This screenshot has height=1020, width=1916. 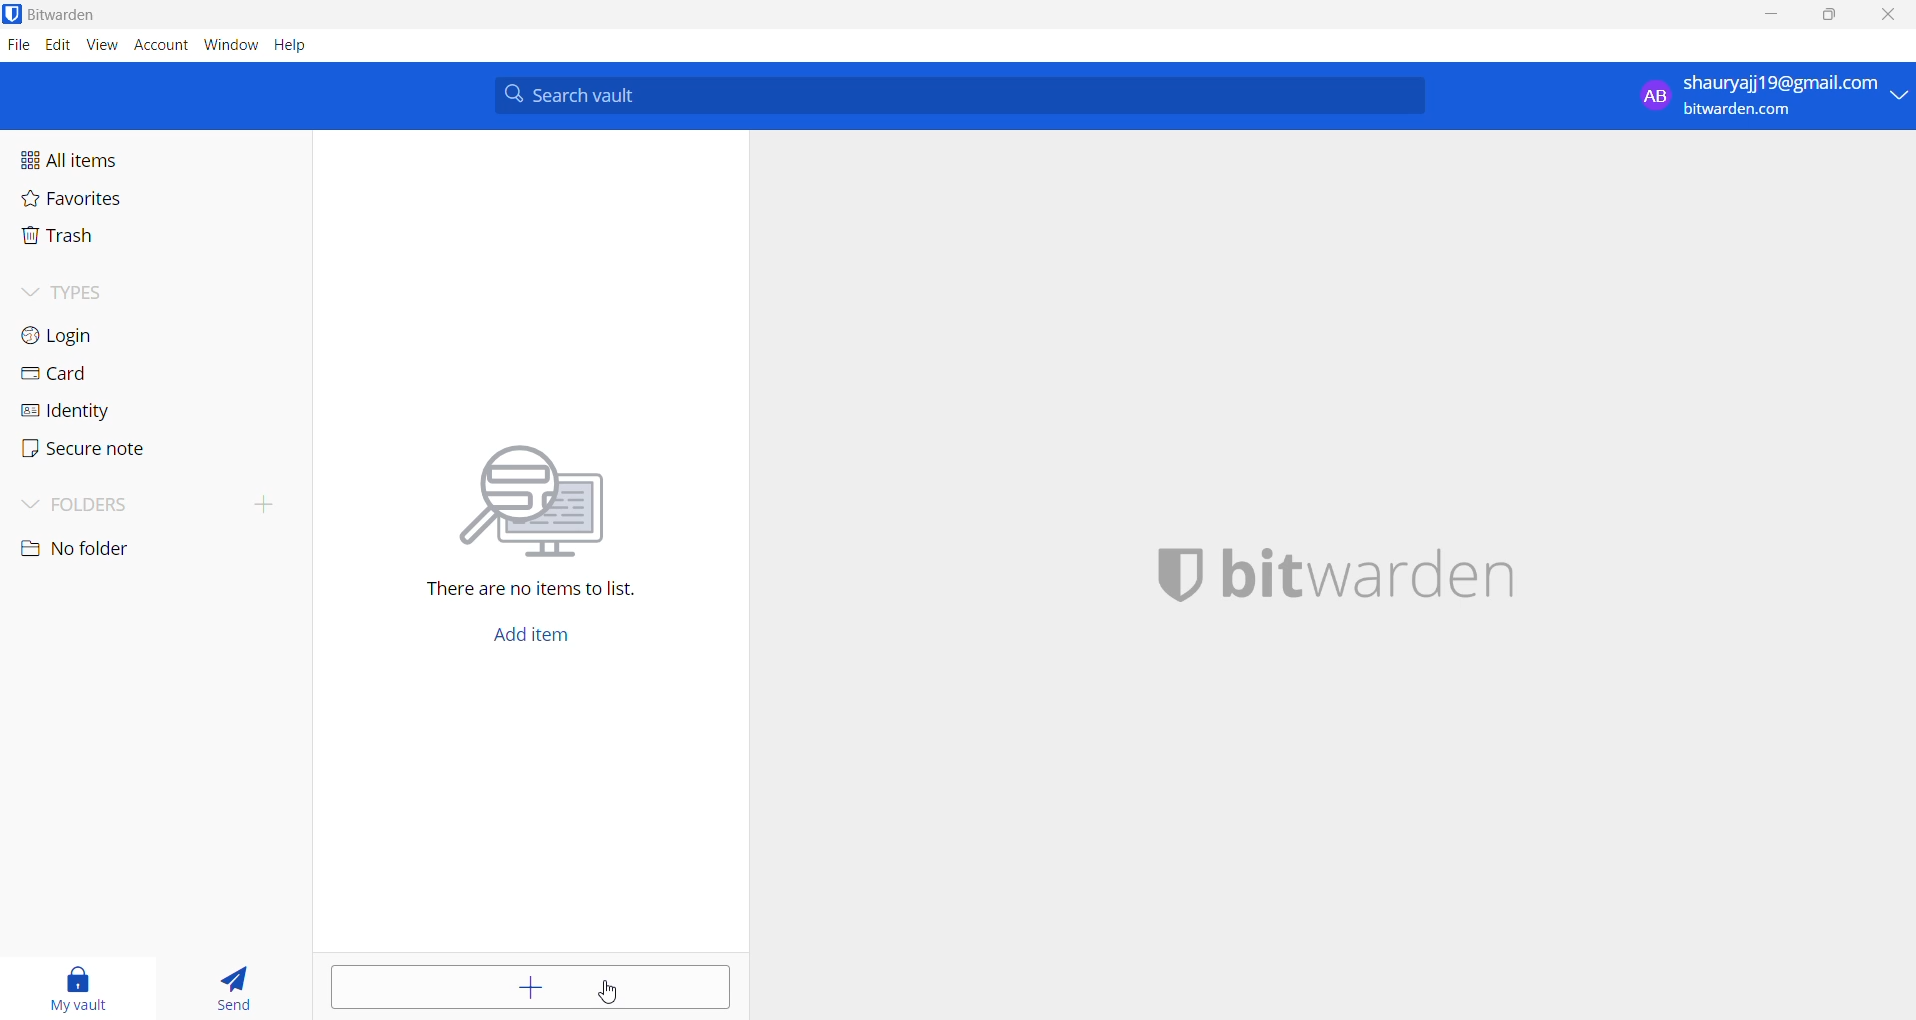 I want to click on card, so click(x=105, y=374).